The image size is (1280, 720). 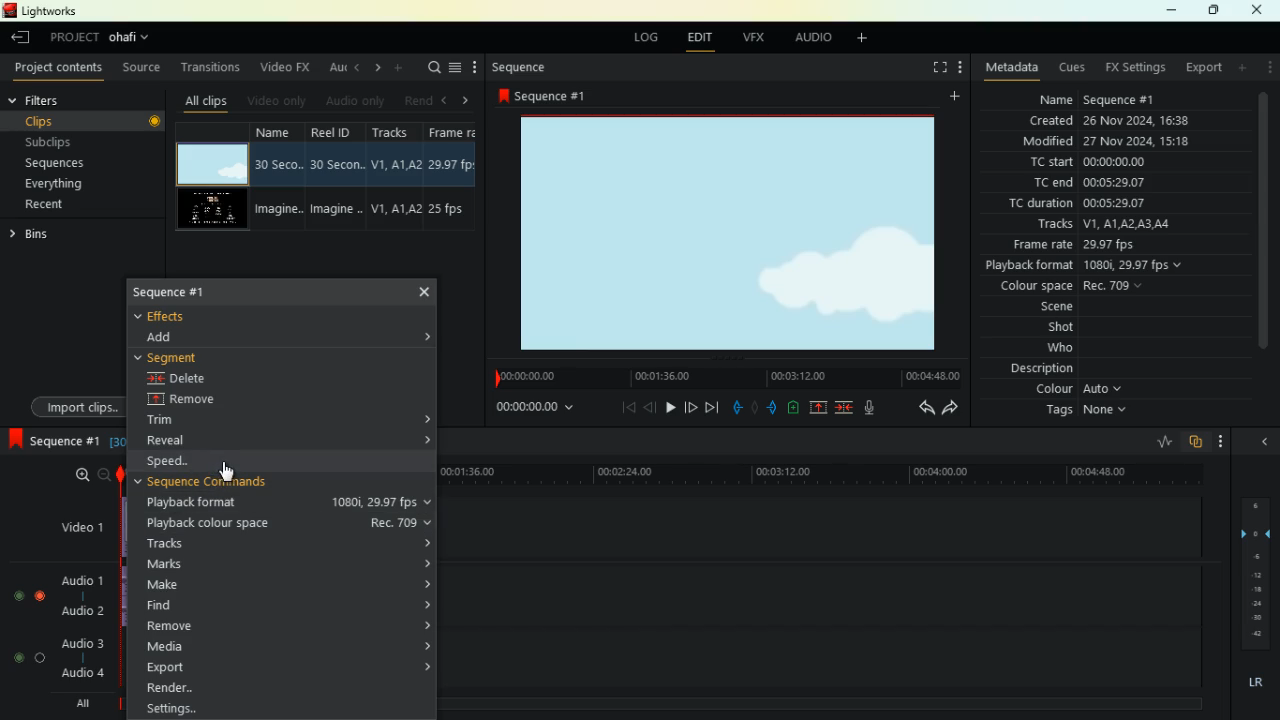 I want to click on more, so click(x=1221, y=441).